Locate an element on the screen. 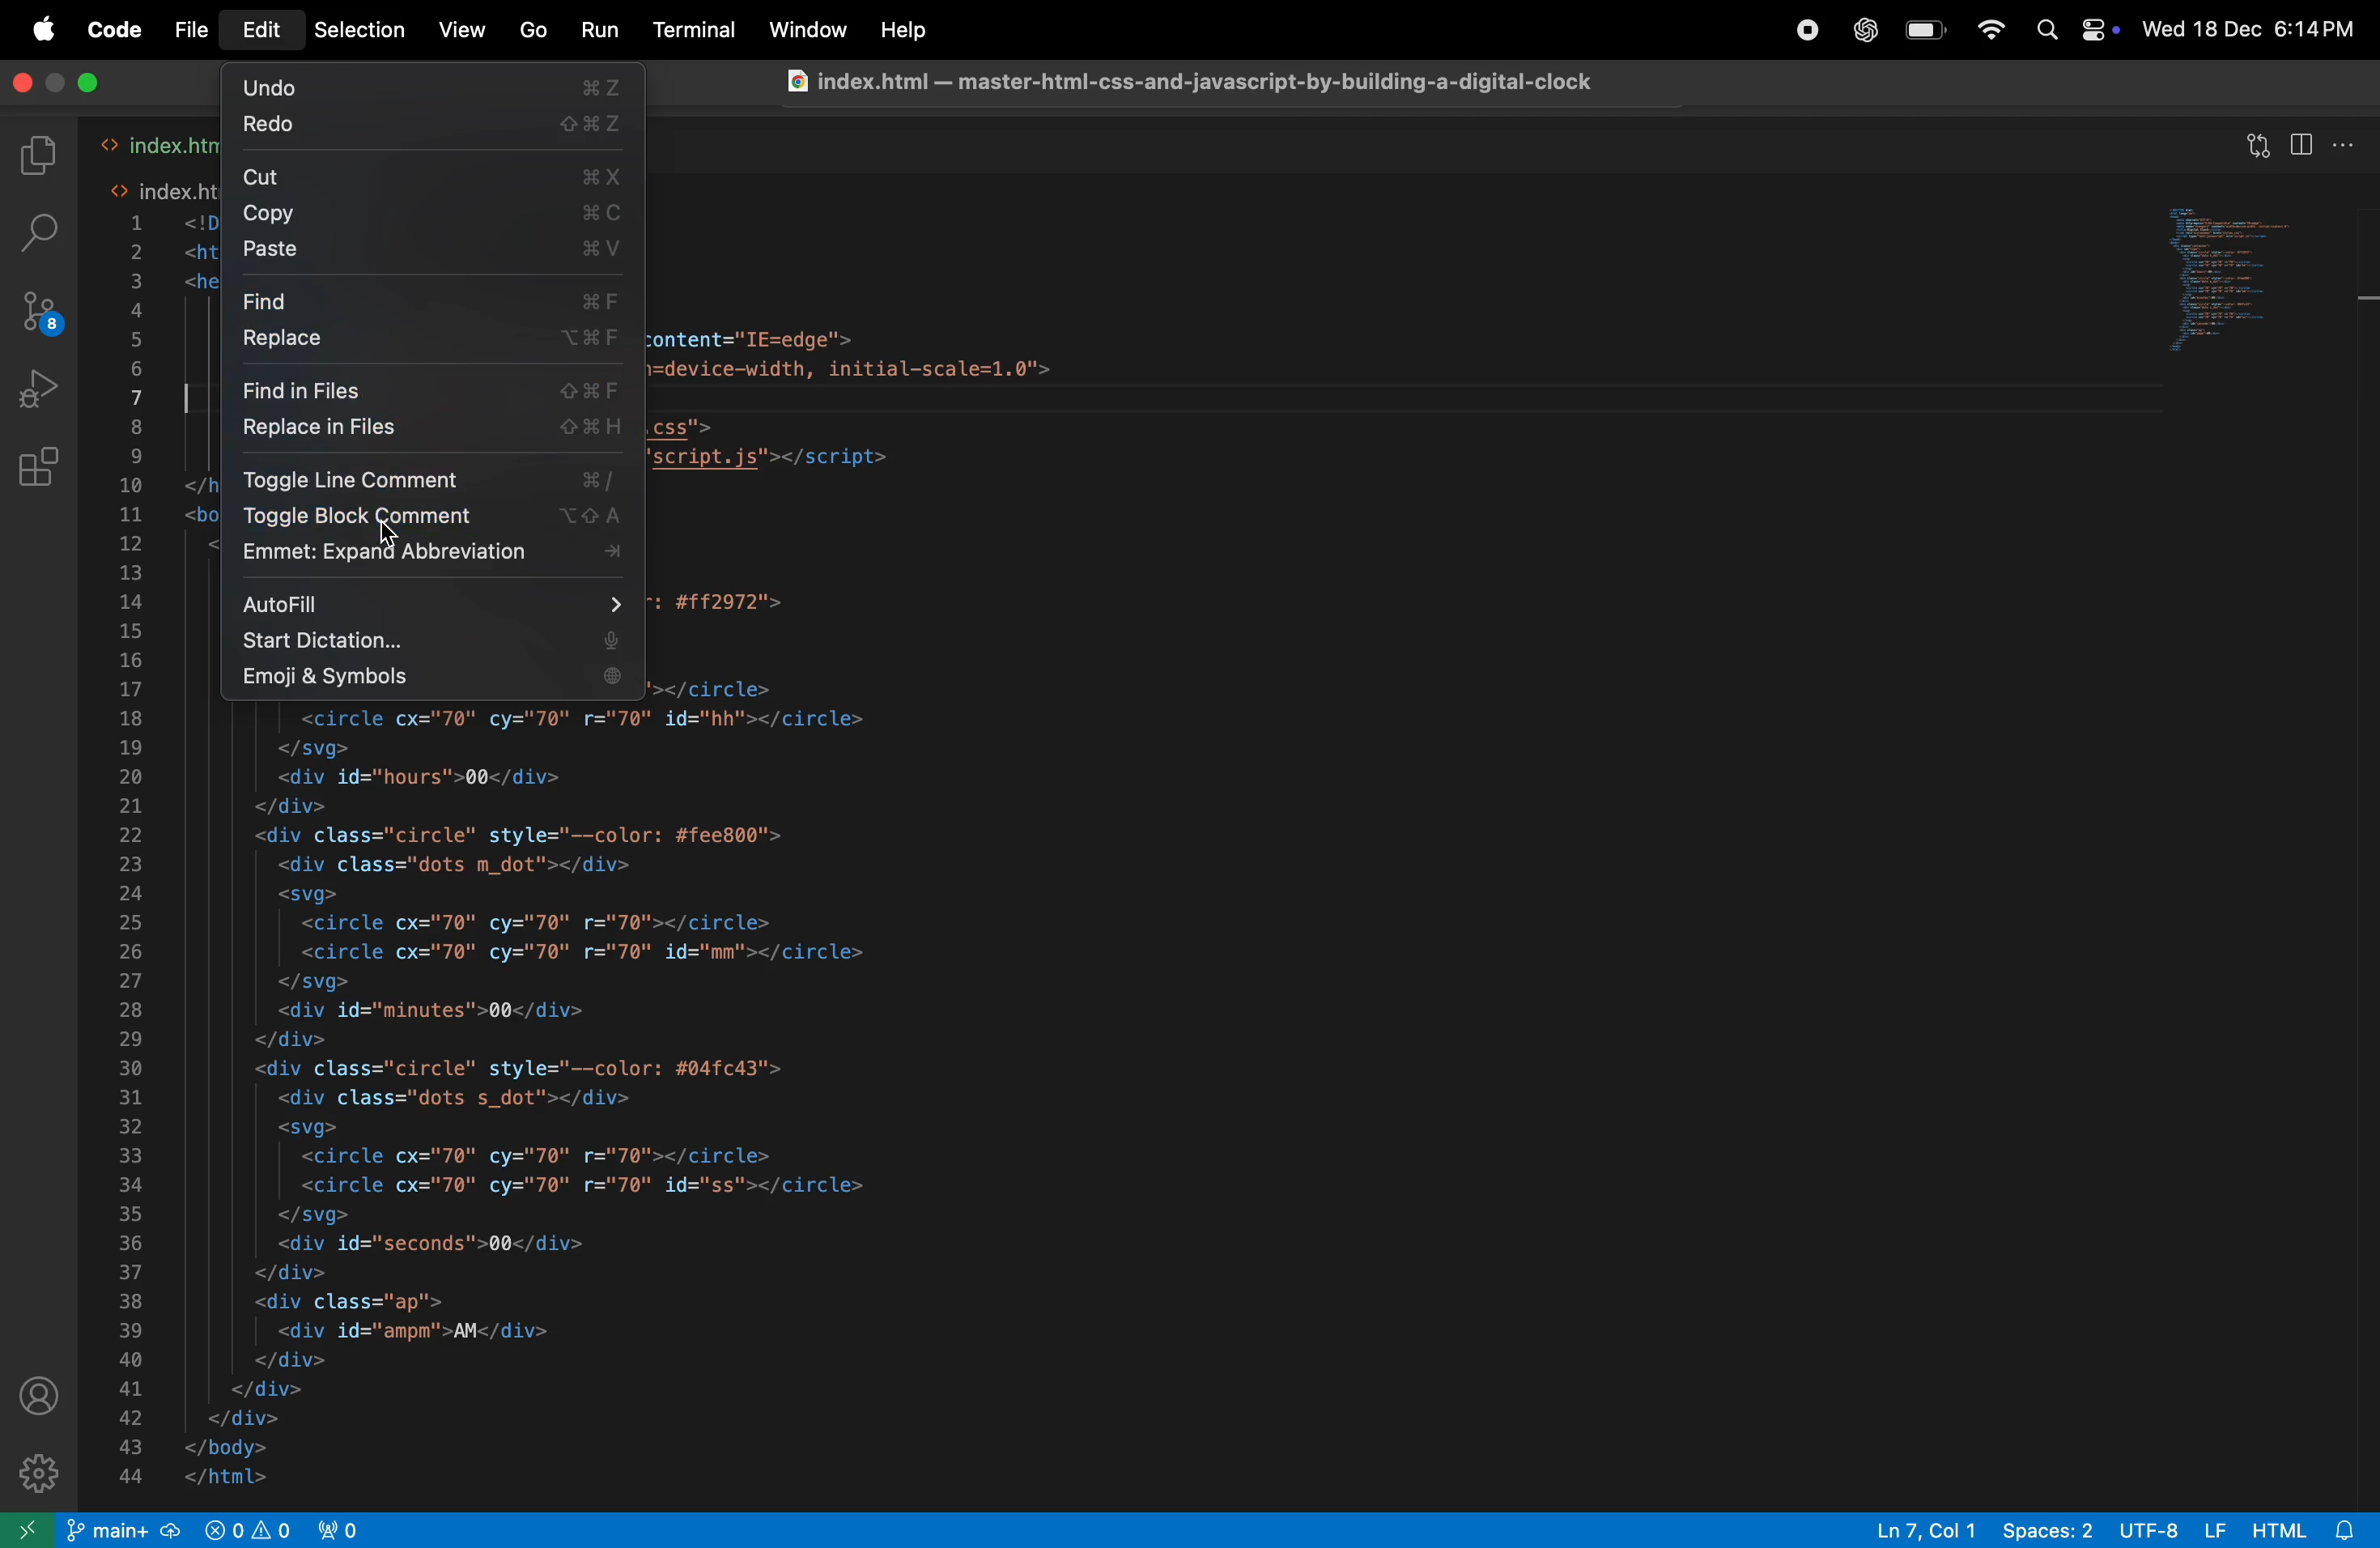  profile is located at coordinates (34, 1401).